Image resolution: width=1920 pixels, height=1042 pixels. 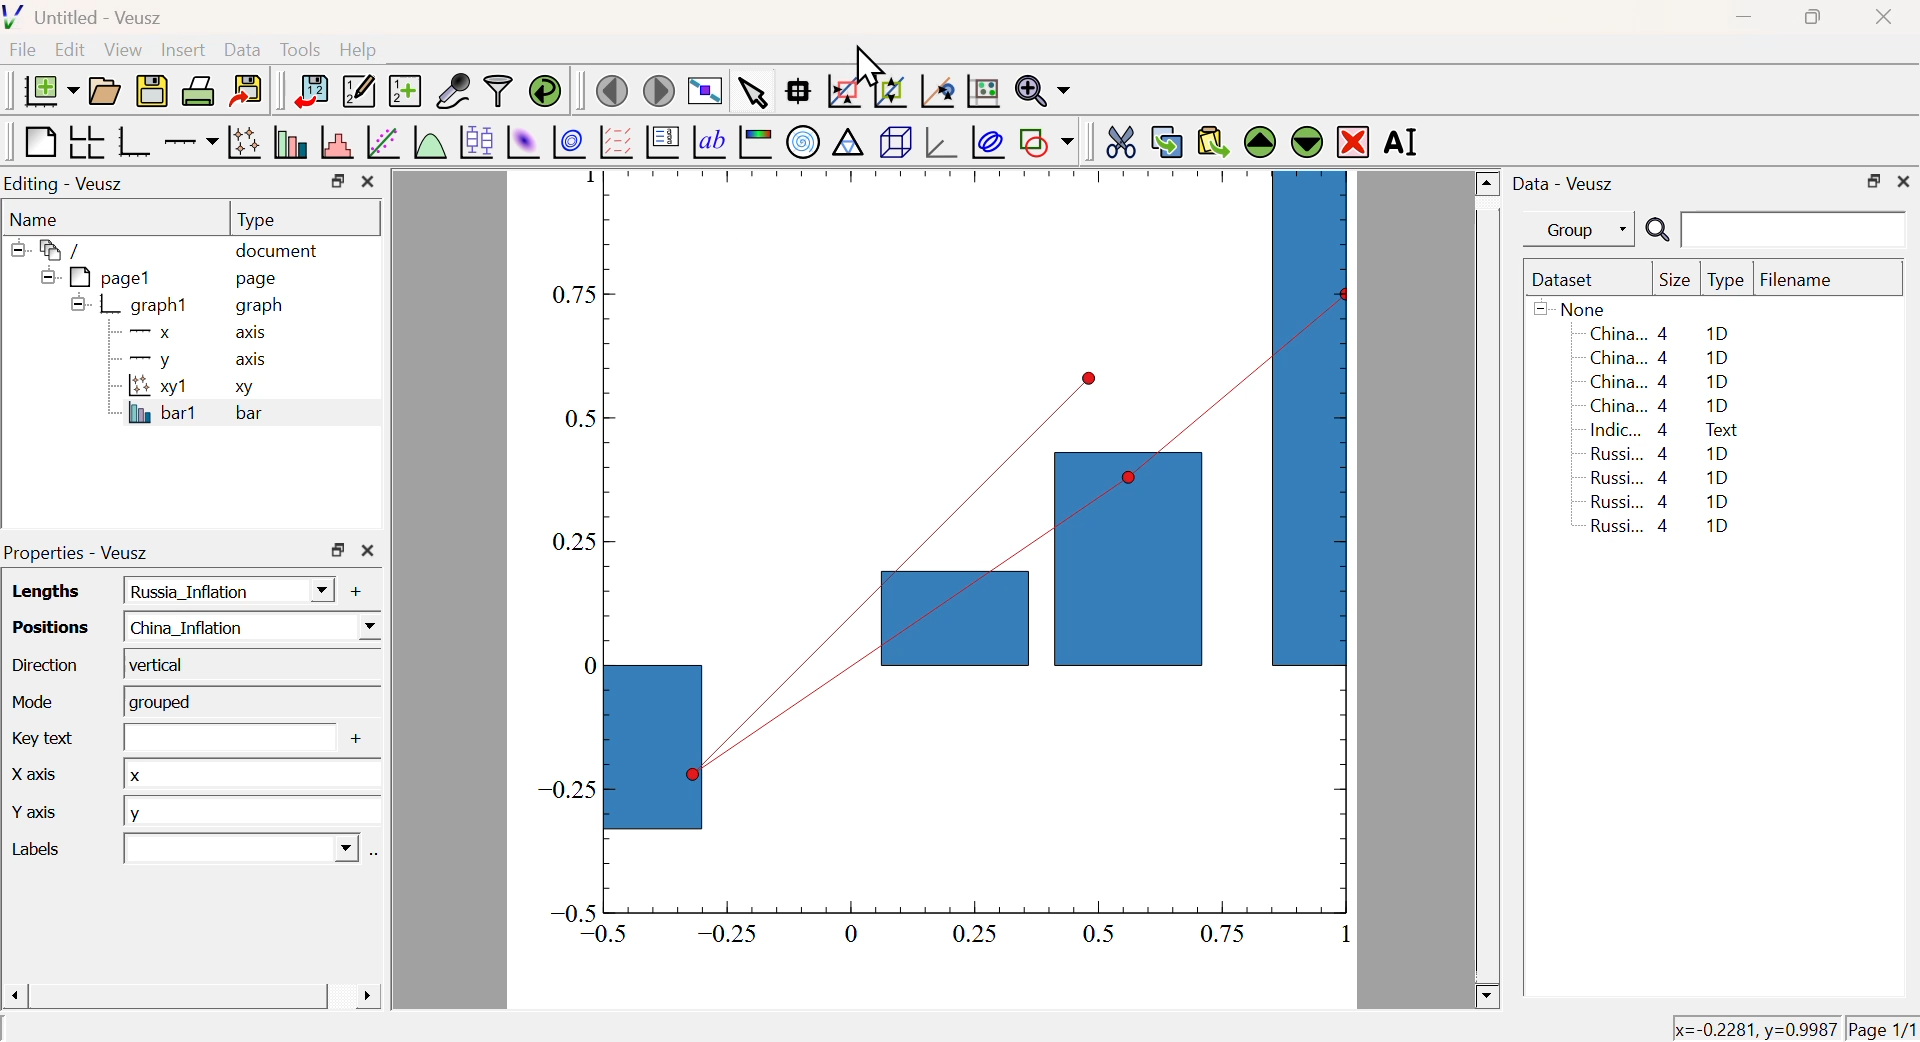 What do you see at coordinates (246, 142) in the screenshot?
I see `Plot points with lines and errorbars` at bounding box center [246, 142].